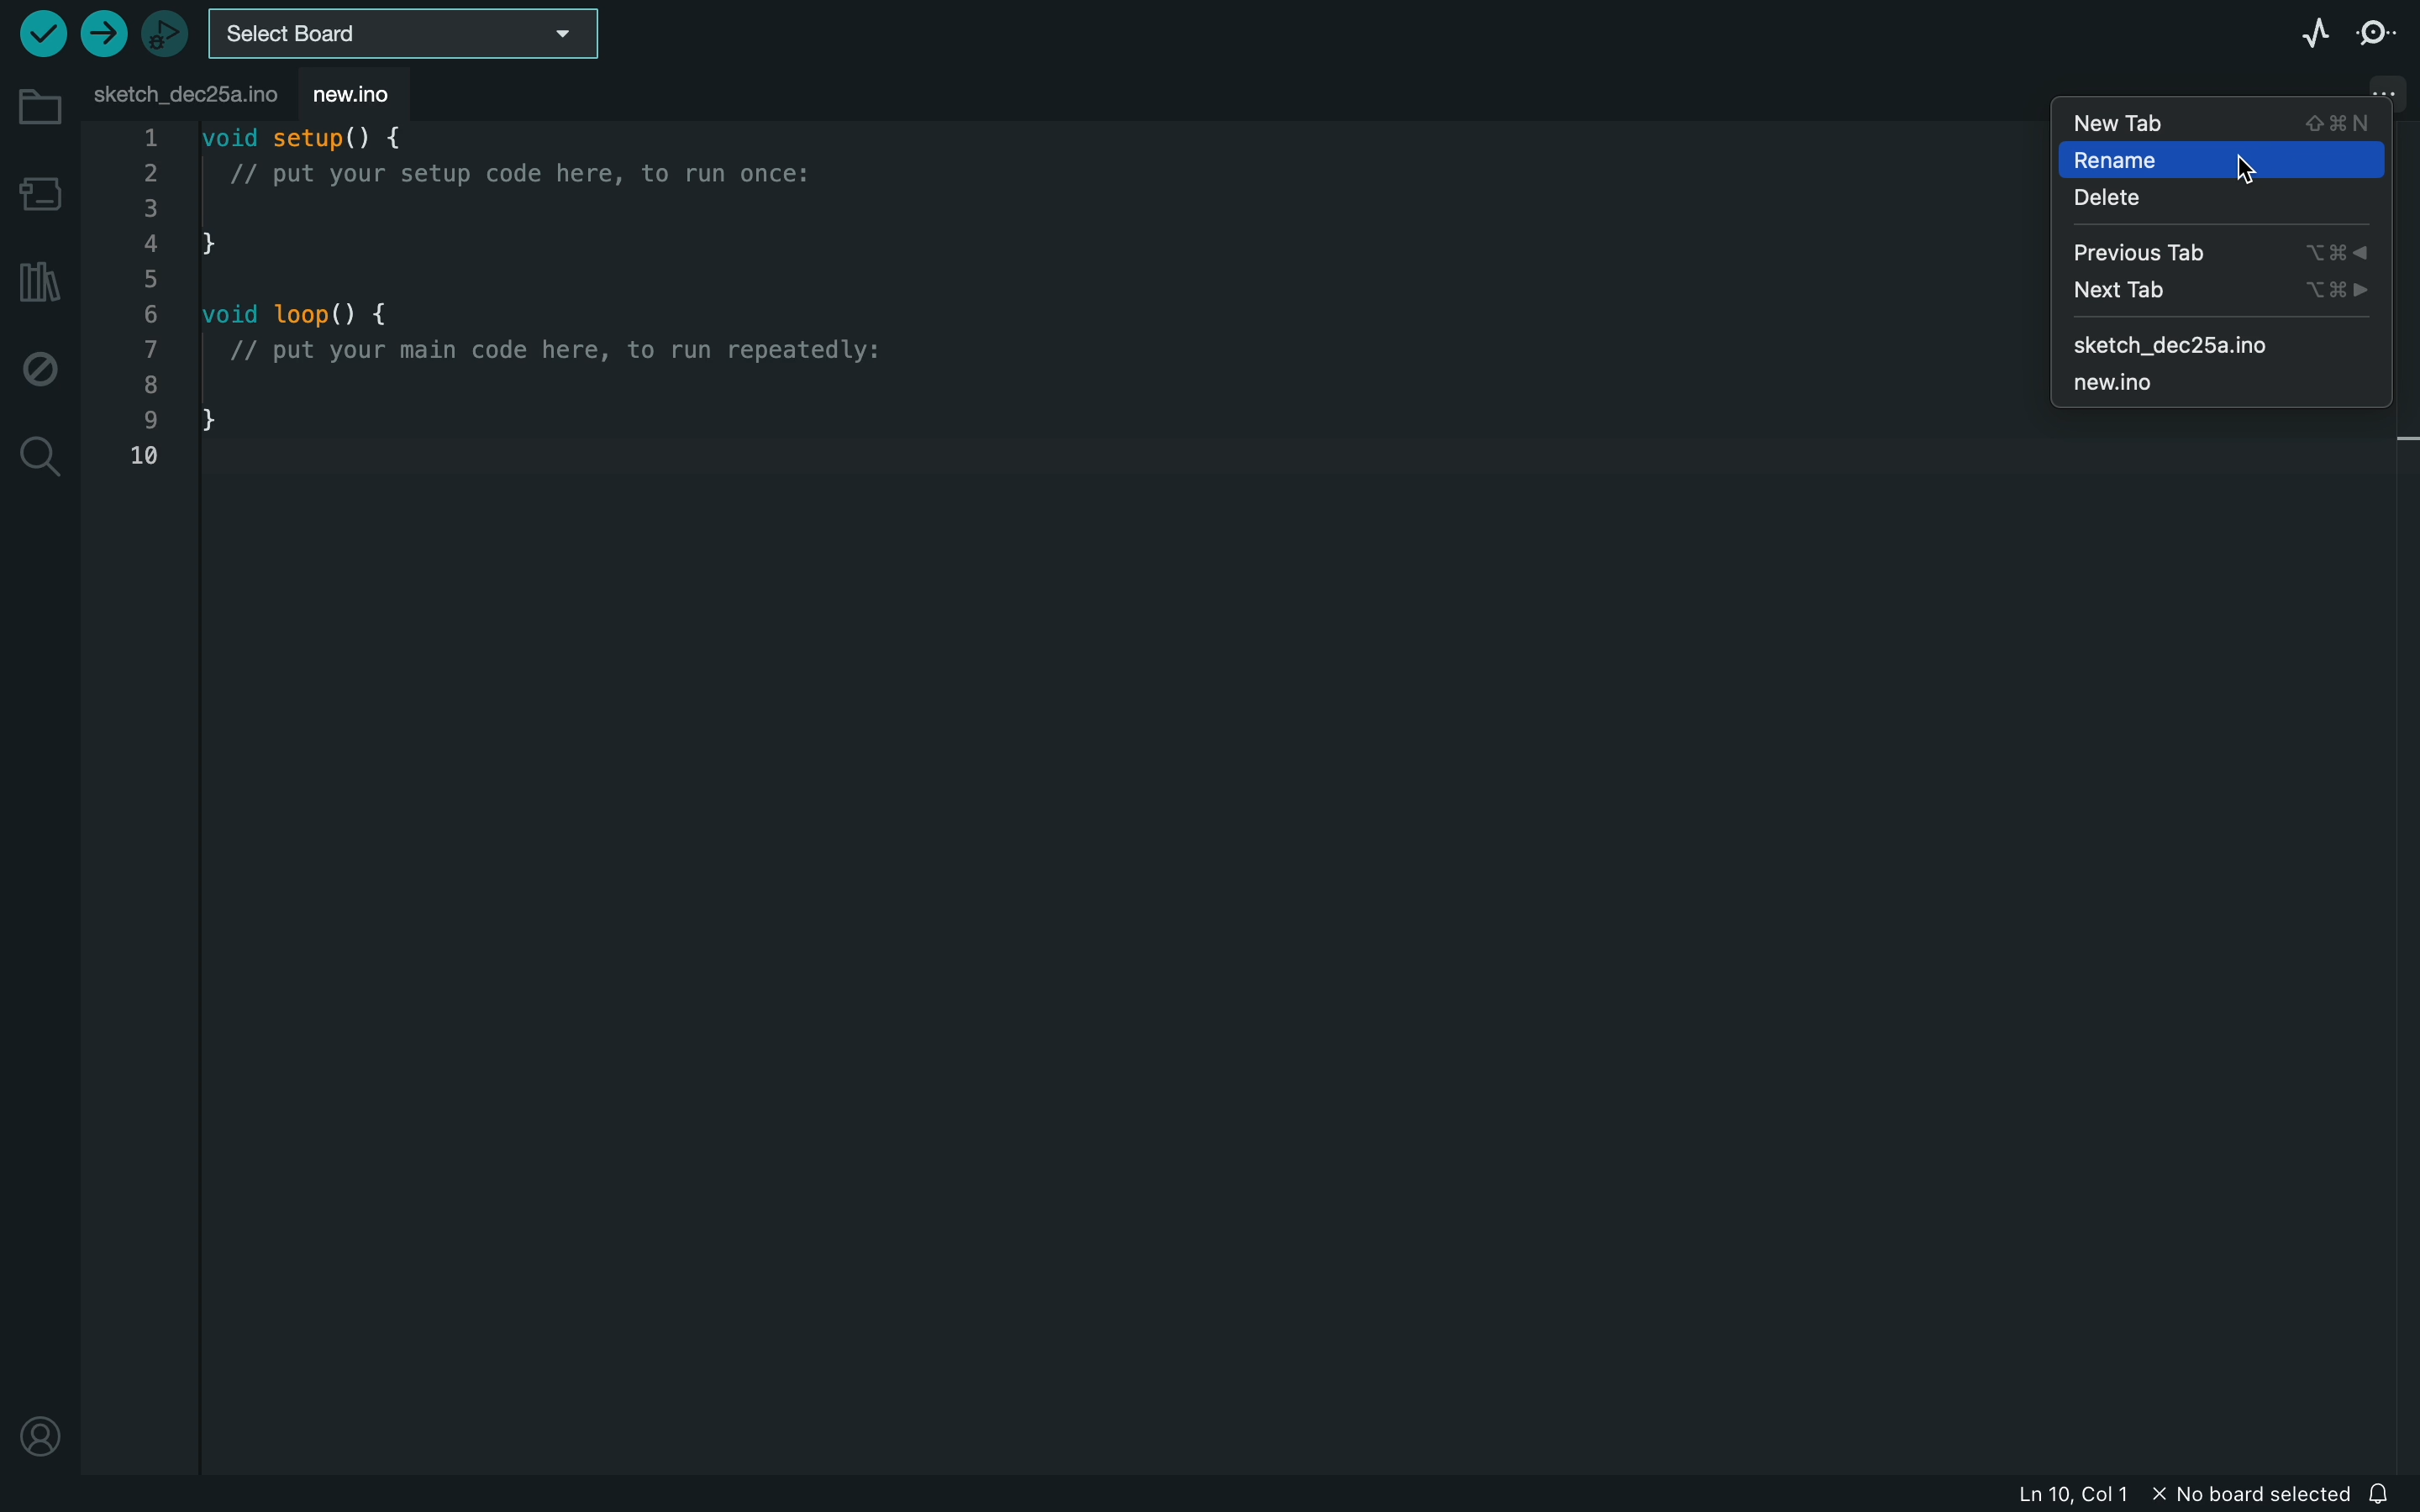 This screenshot has height=1512, width=2420. I want to click on board selecter, so click(412, 33).